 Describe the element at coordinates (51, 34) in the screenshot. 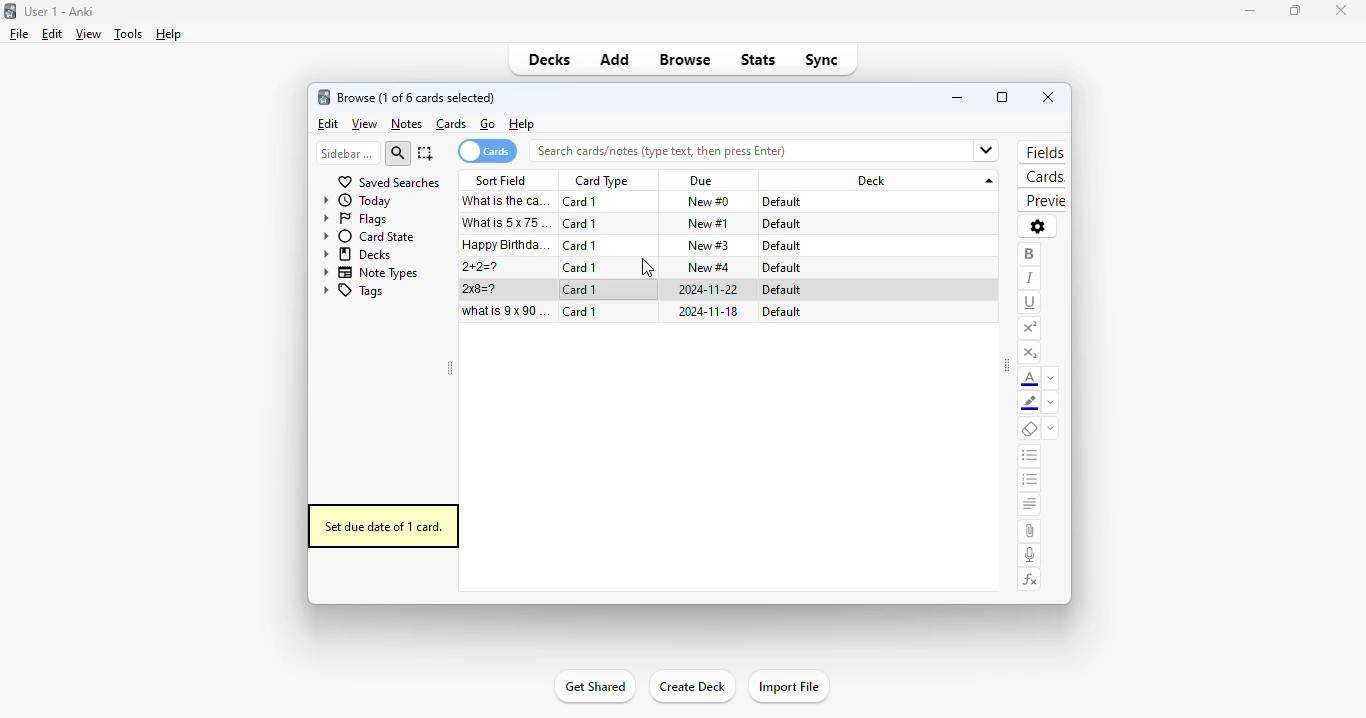

I see `edit` at that location.